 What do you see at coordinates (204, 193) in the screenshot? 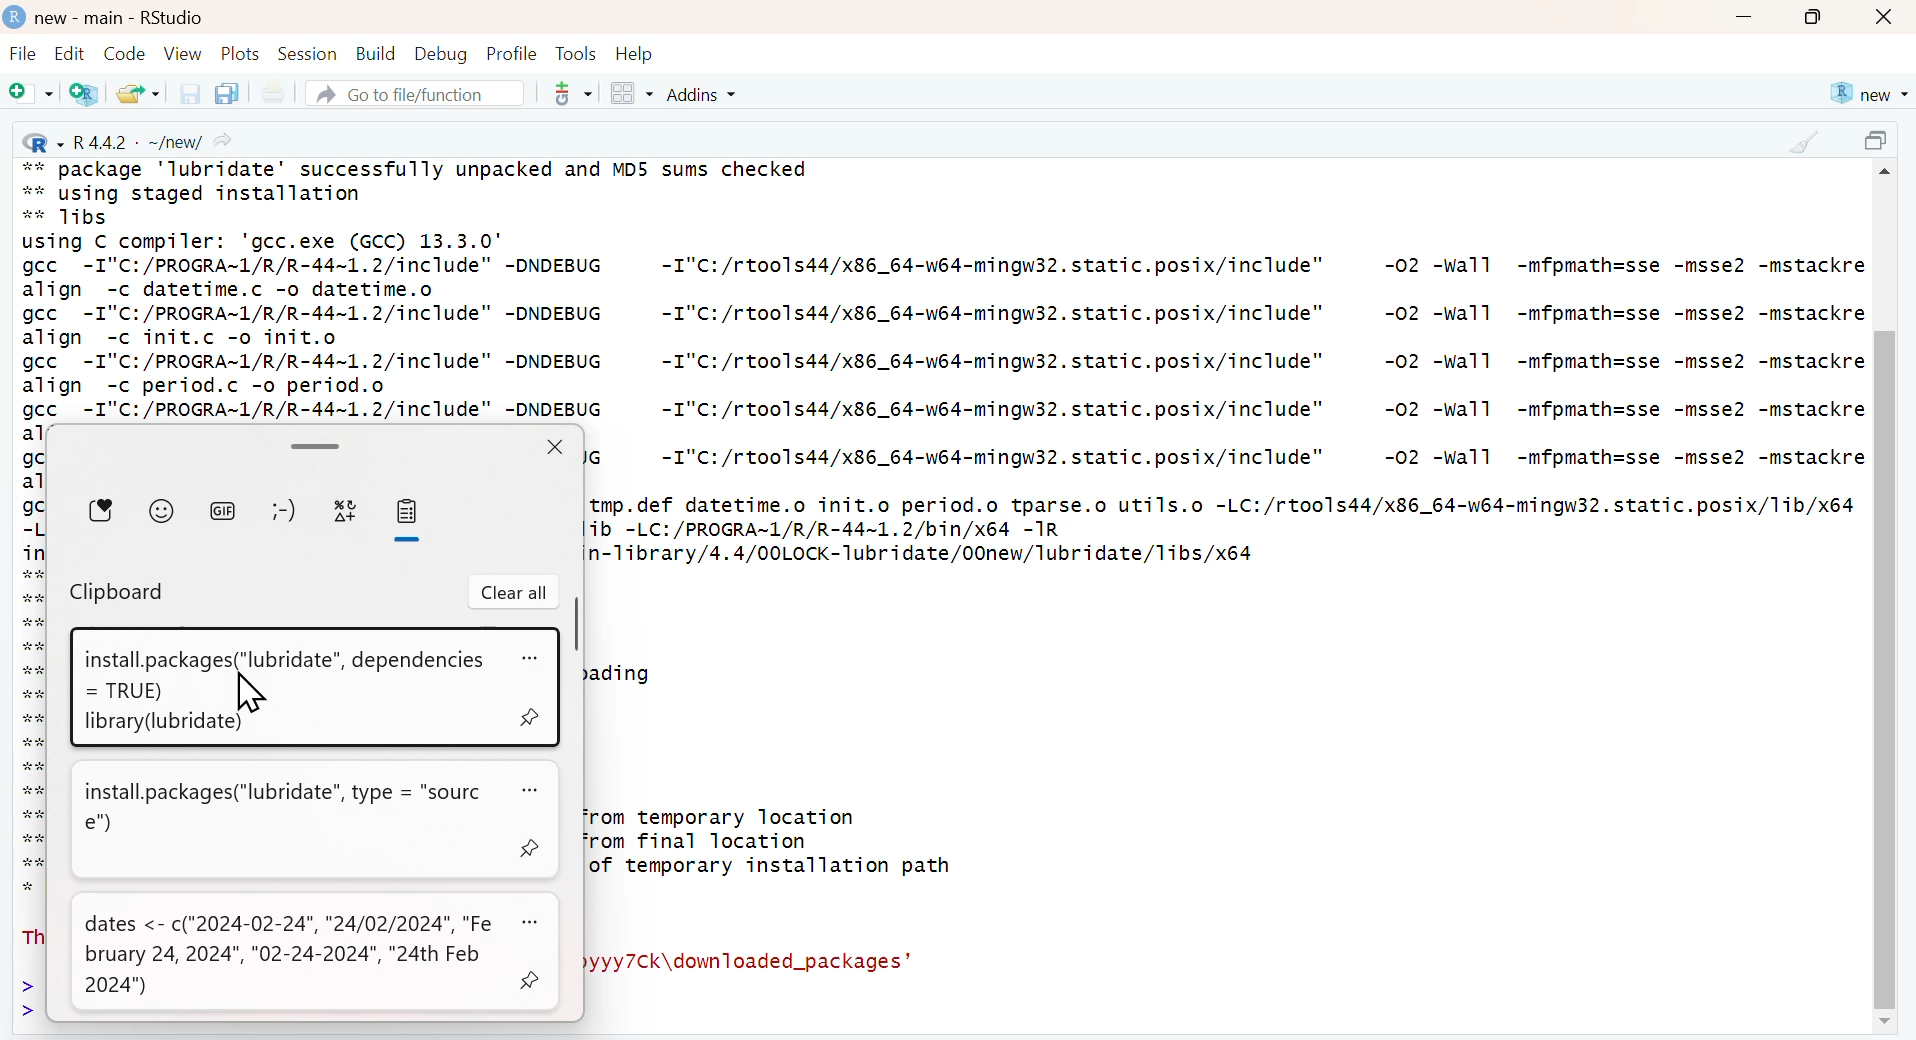
I see `** using staged installation` at bounding box center [204, 193].